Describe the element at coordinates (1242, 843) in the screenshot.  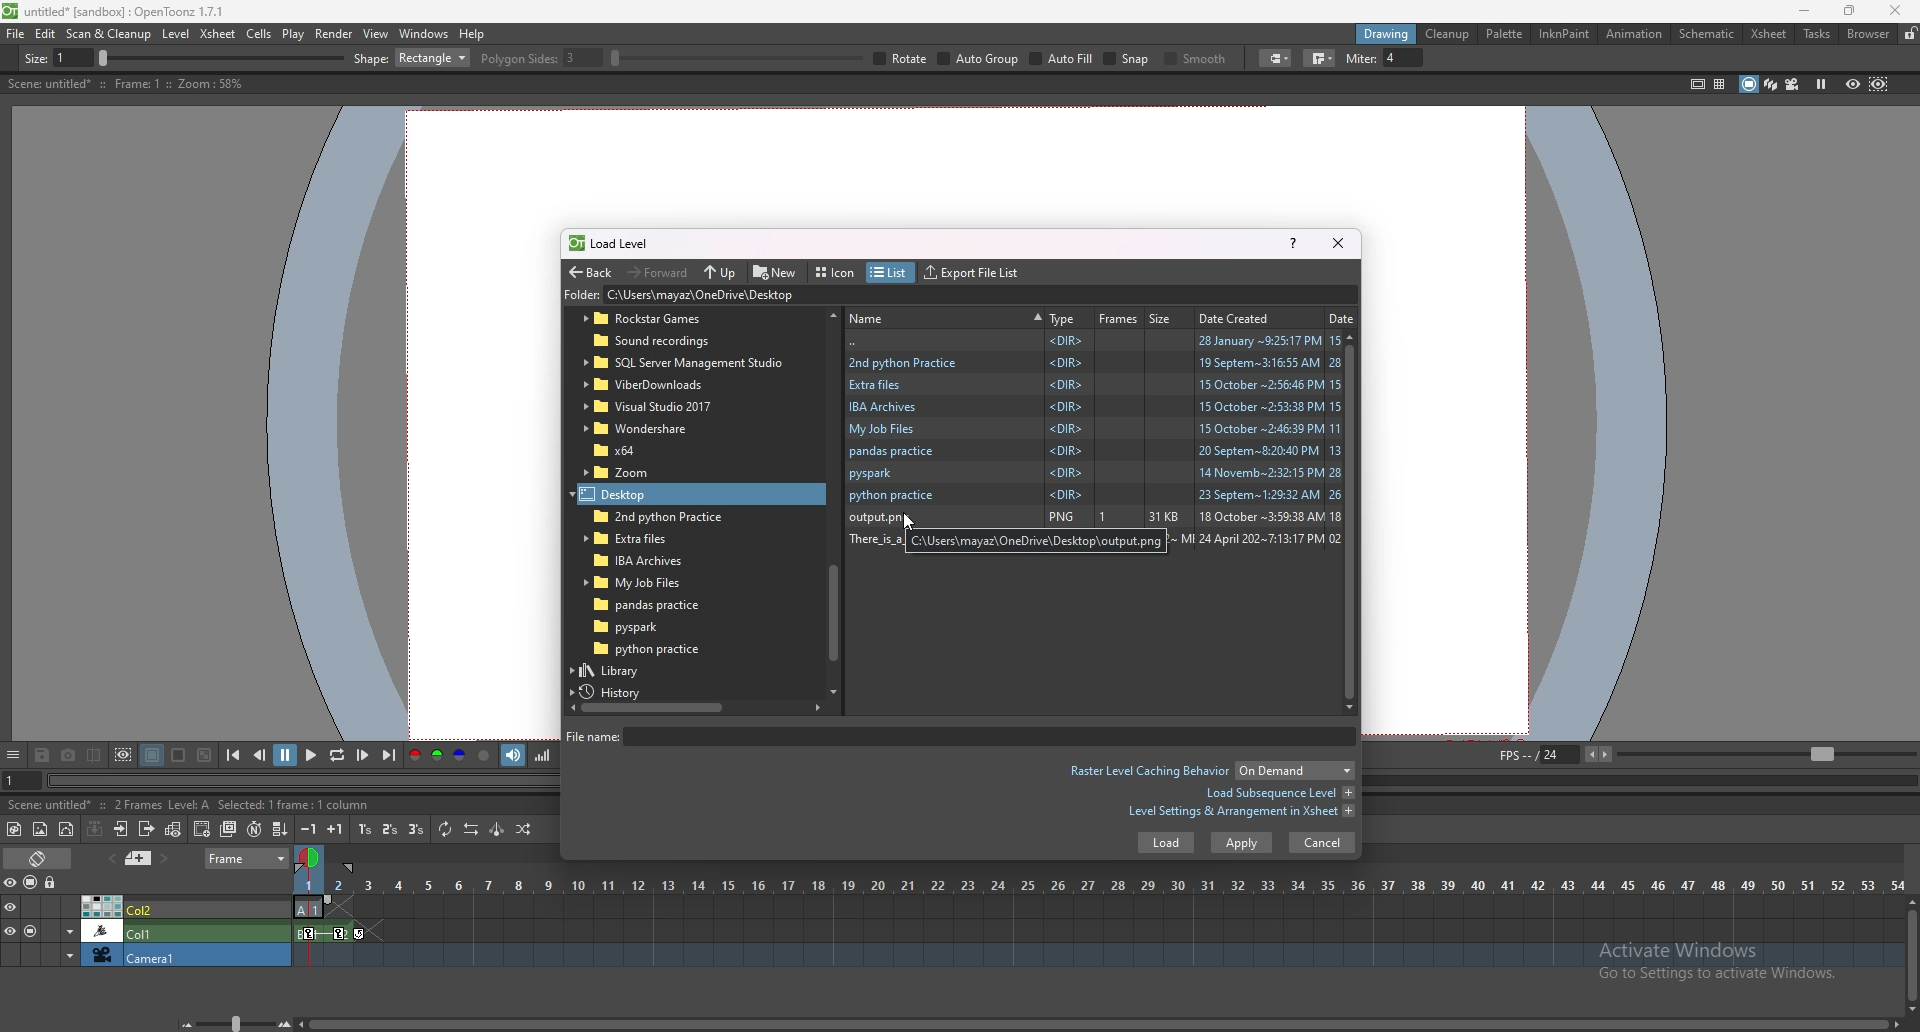
I see `apply` at that location.